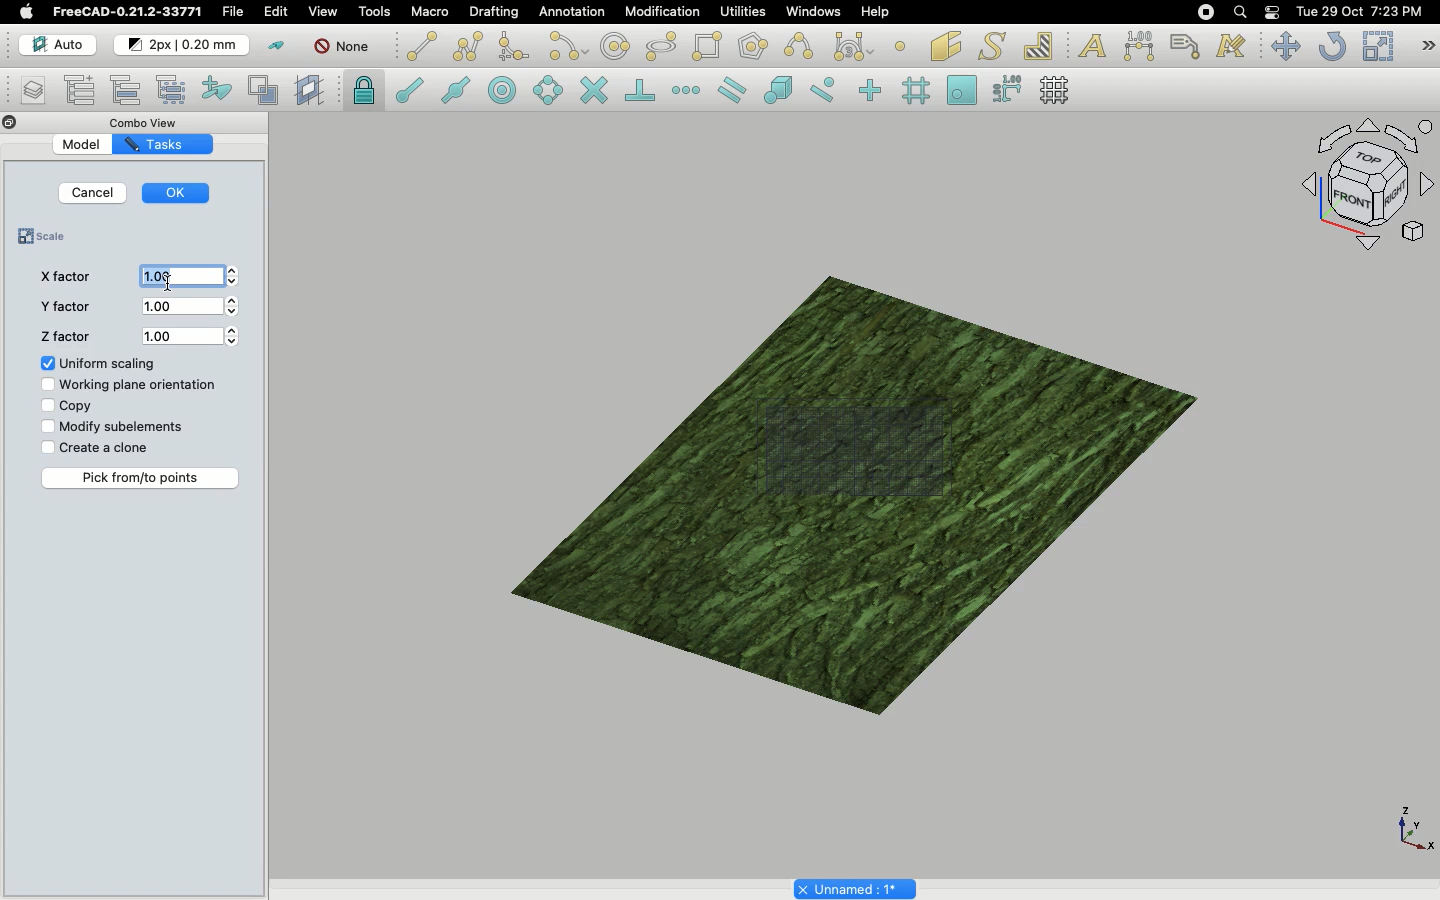 The image size is (1440, 900). Describe the element at coordinates (51, 44) in the screenshot. I see `Auto` at that location.